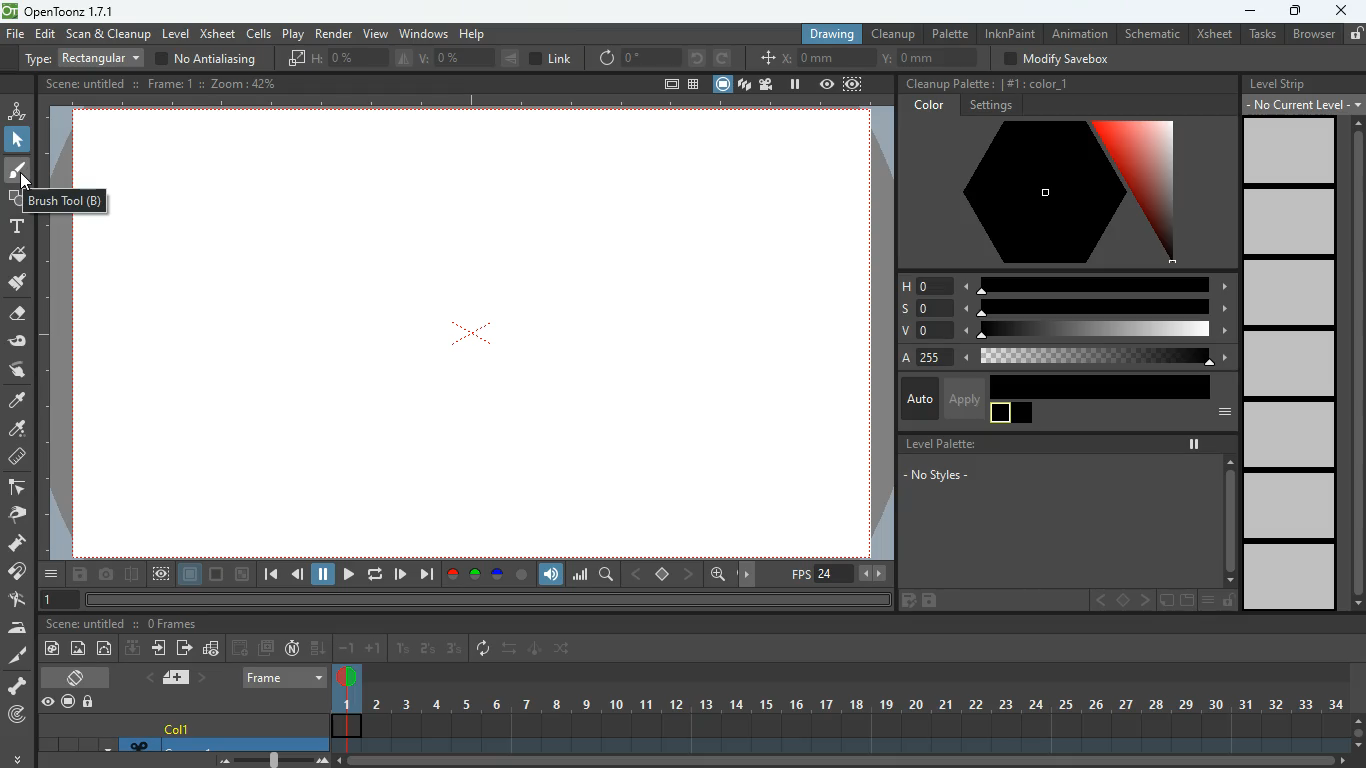  I want to click on camera, so click(108, 575).